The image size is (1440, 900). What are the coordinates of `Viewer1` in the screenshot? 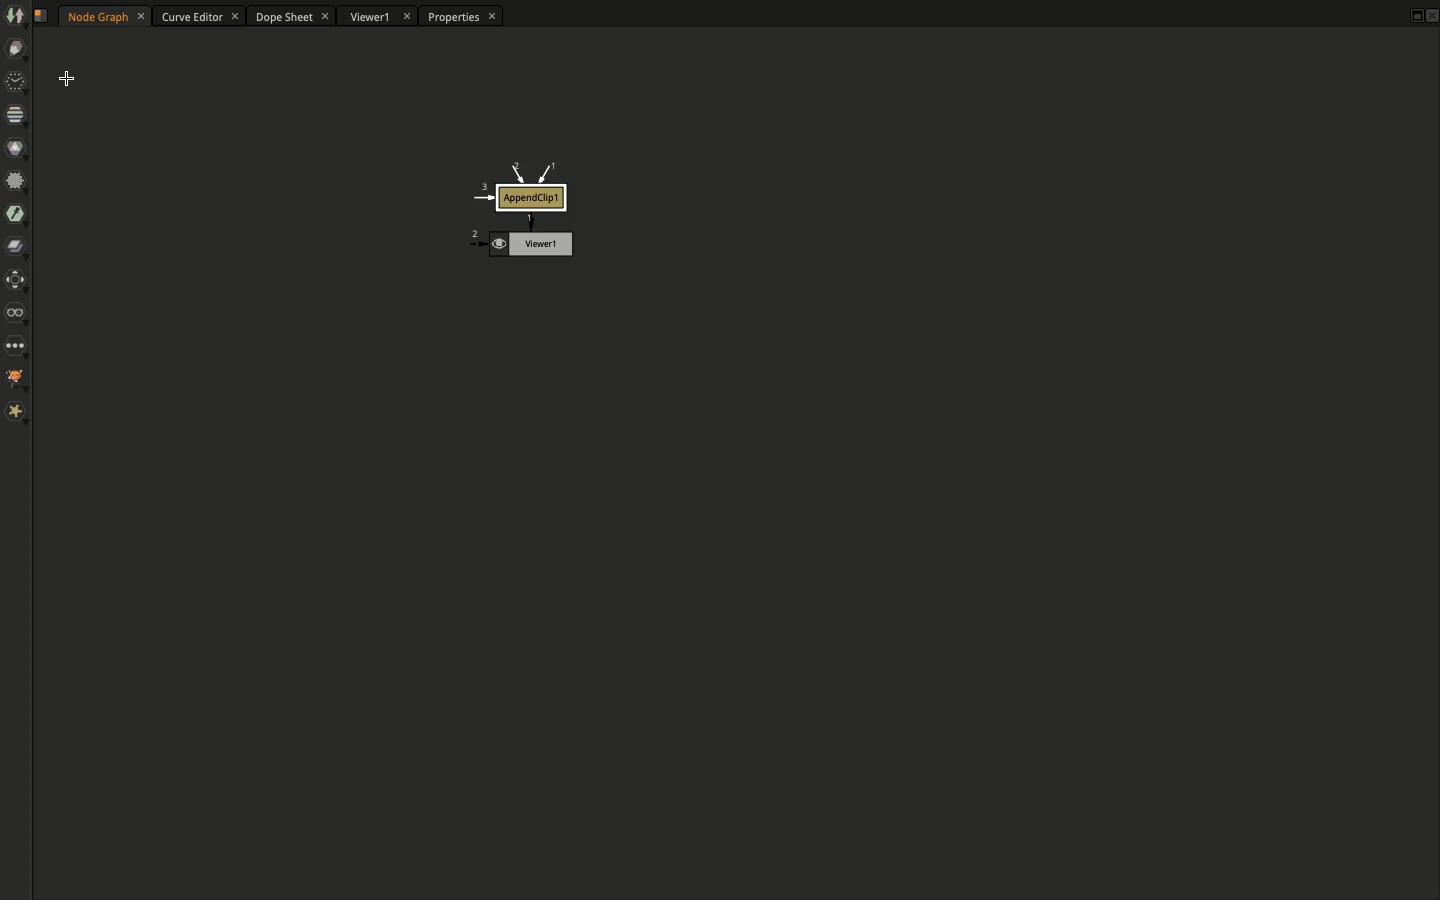 It's located at (378, 18).